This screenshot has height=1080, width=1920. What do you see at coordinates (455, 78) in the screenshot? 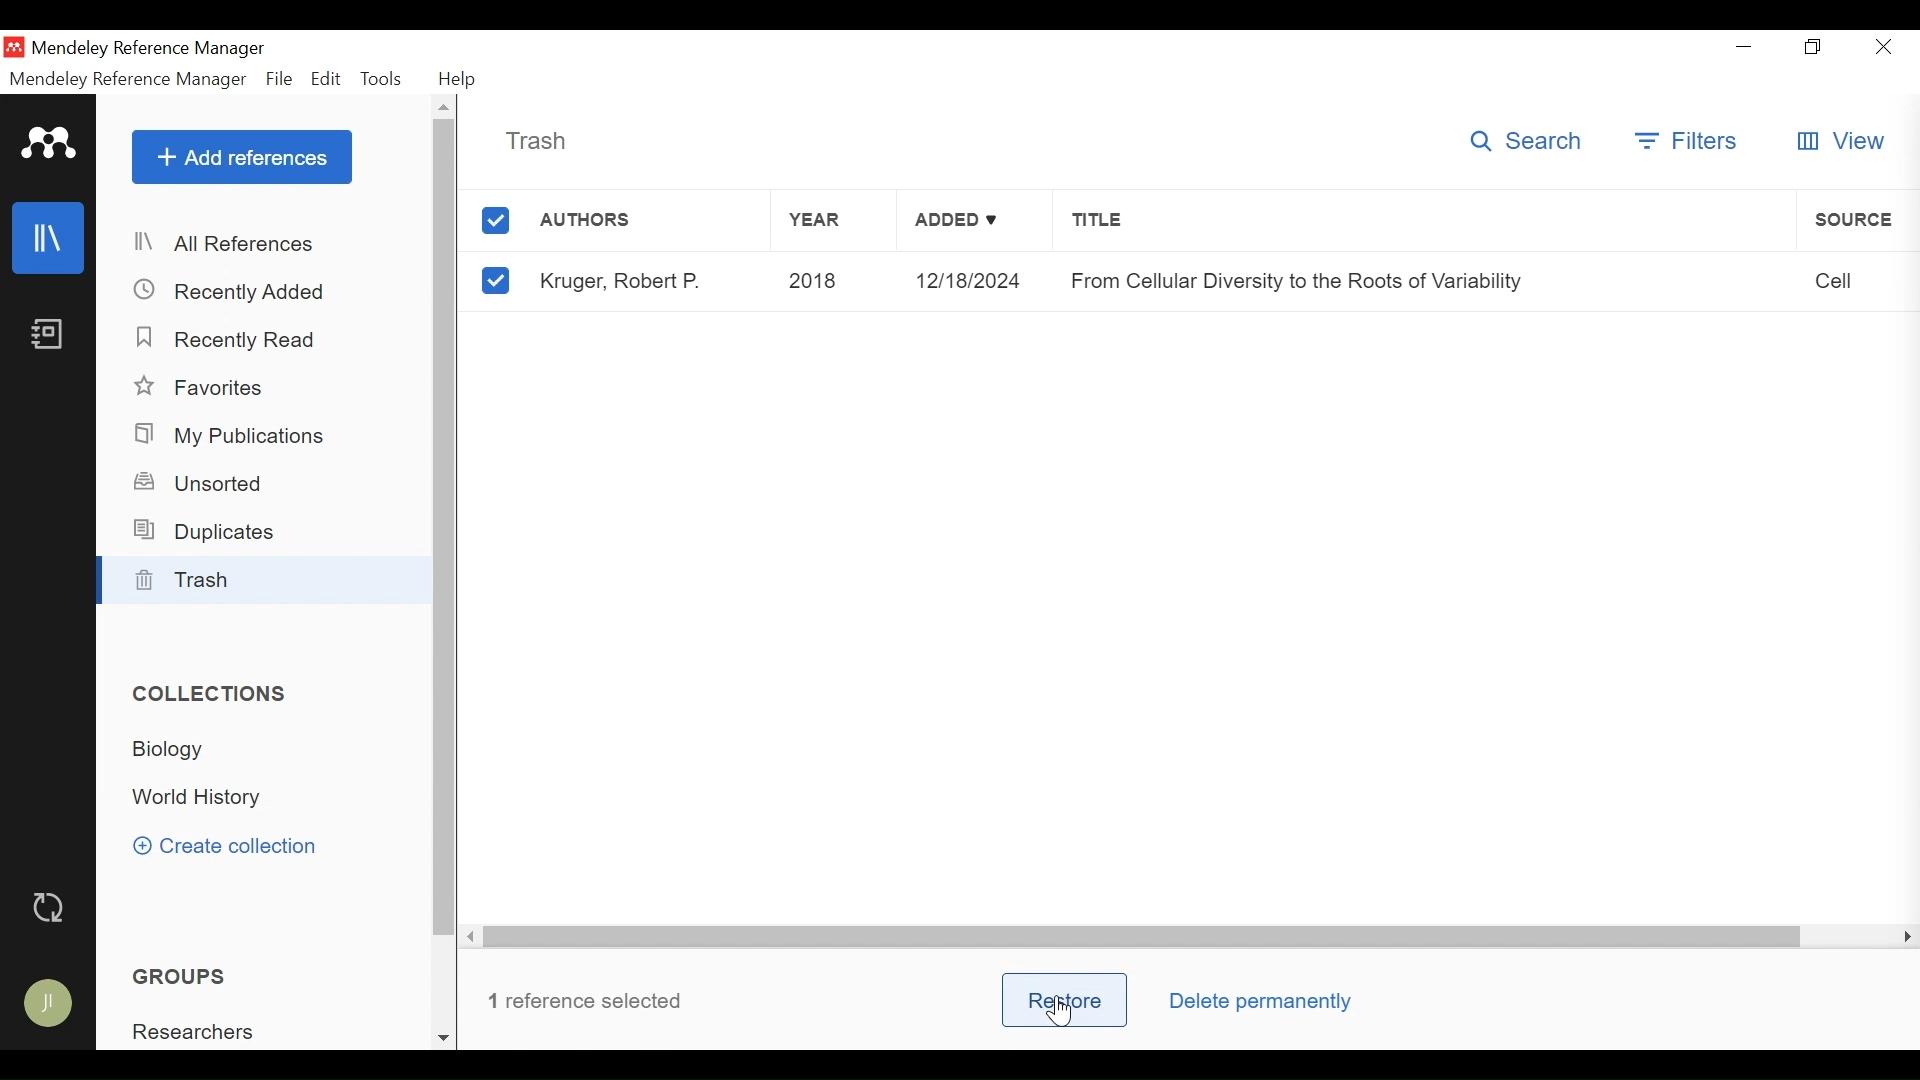
I see `Help` at bounding box center [455, 78].